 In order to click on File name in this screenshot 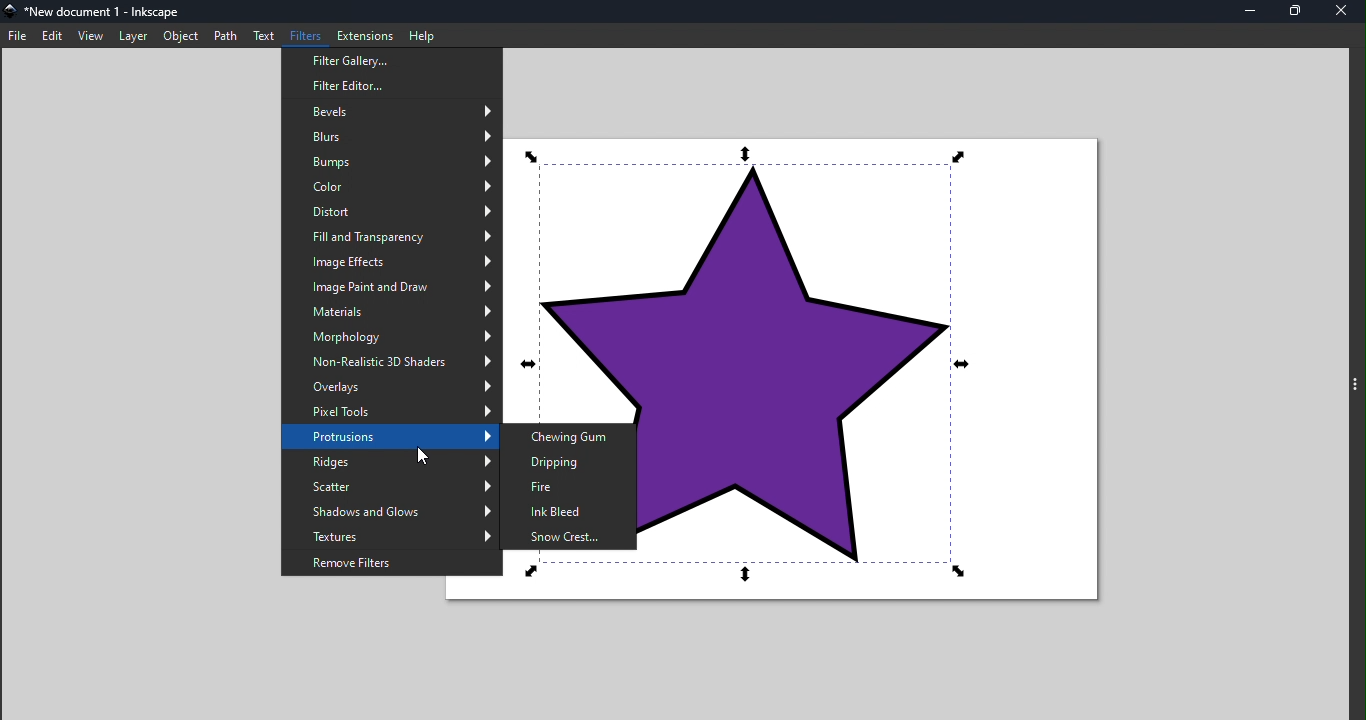, I will do `click(97, 12)`.